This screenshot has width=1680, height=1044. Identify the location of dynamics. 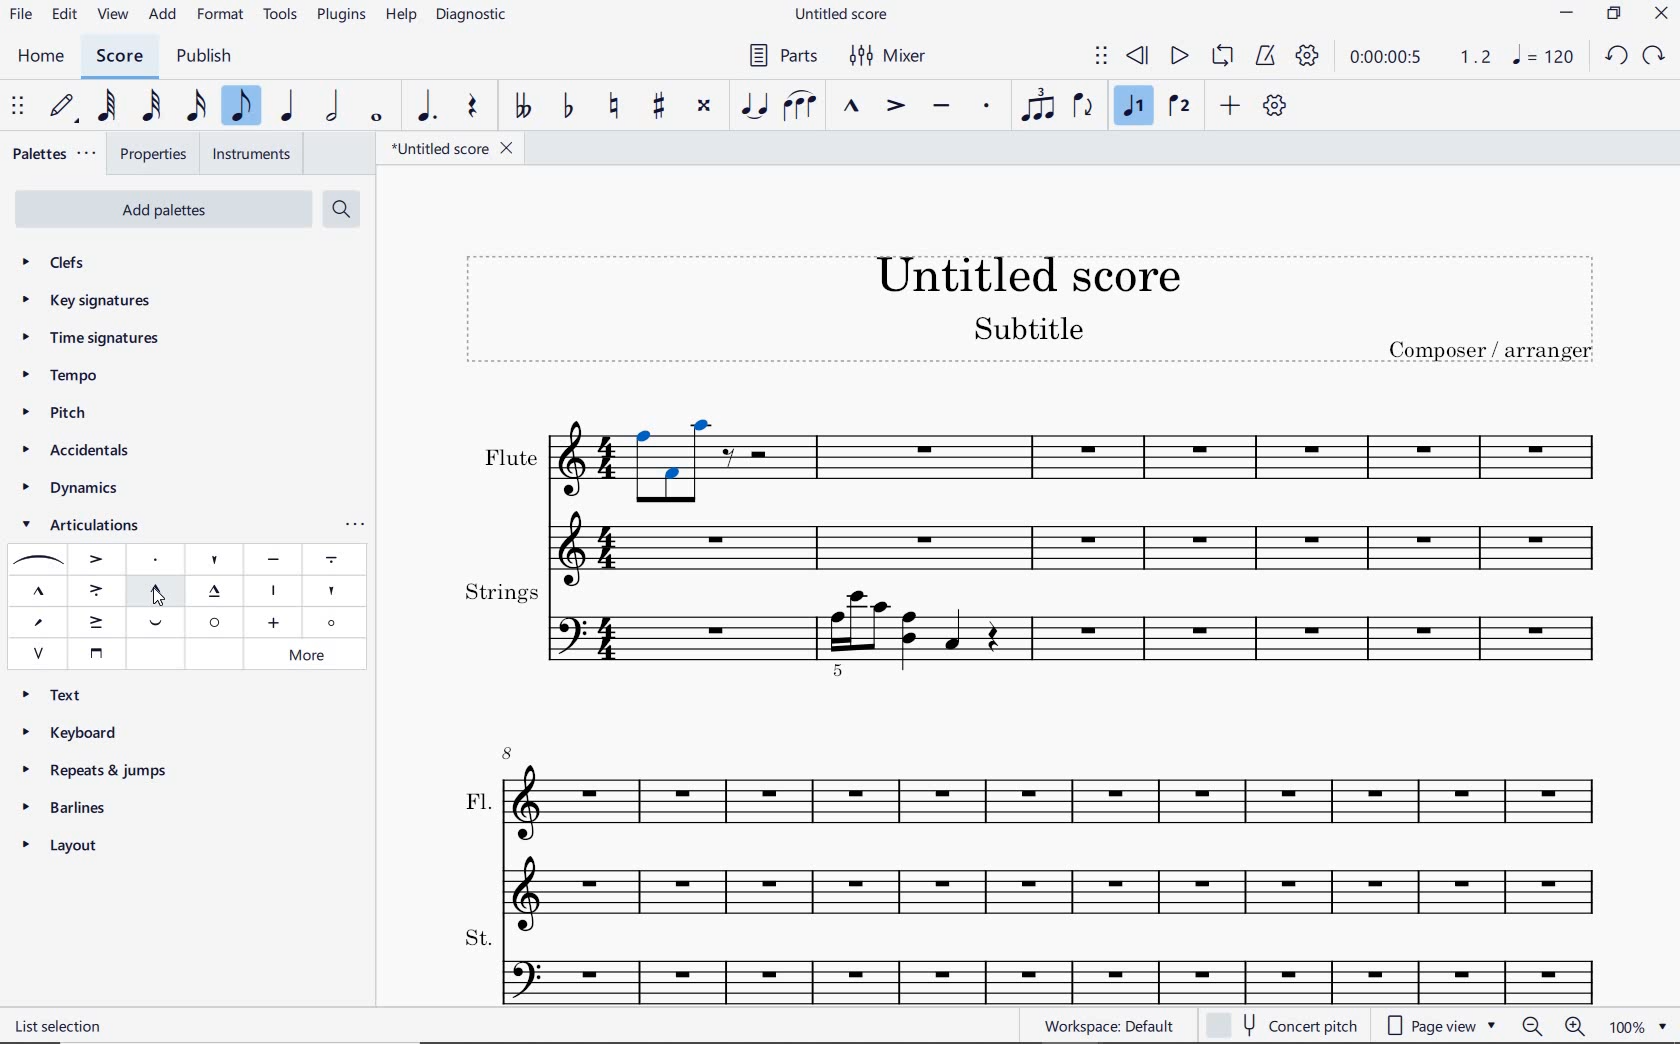
(70, 489).